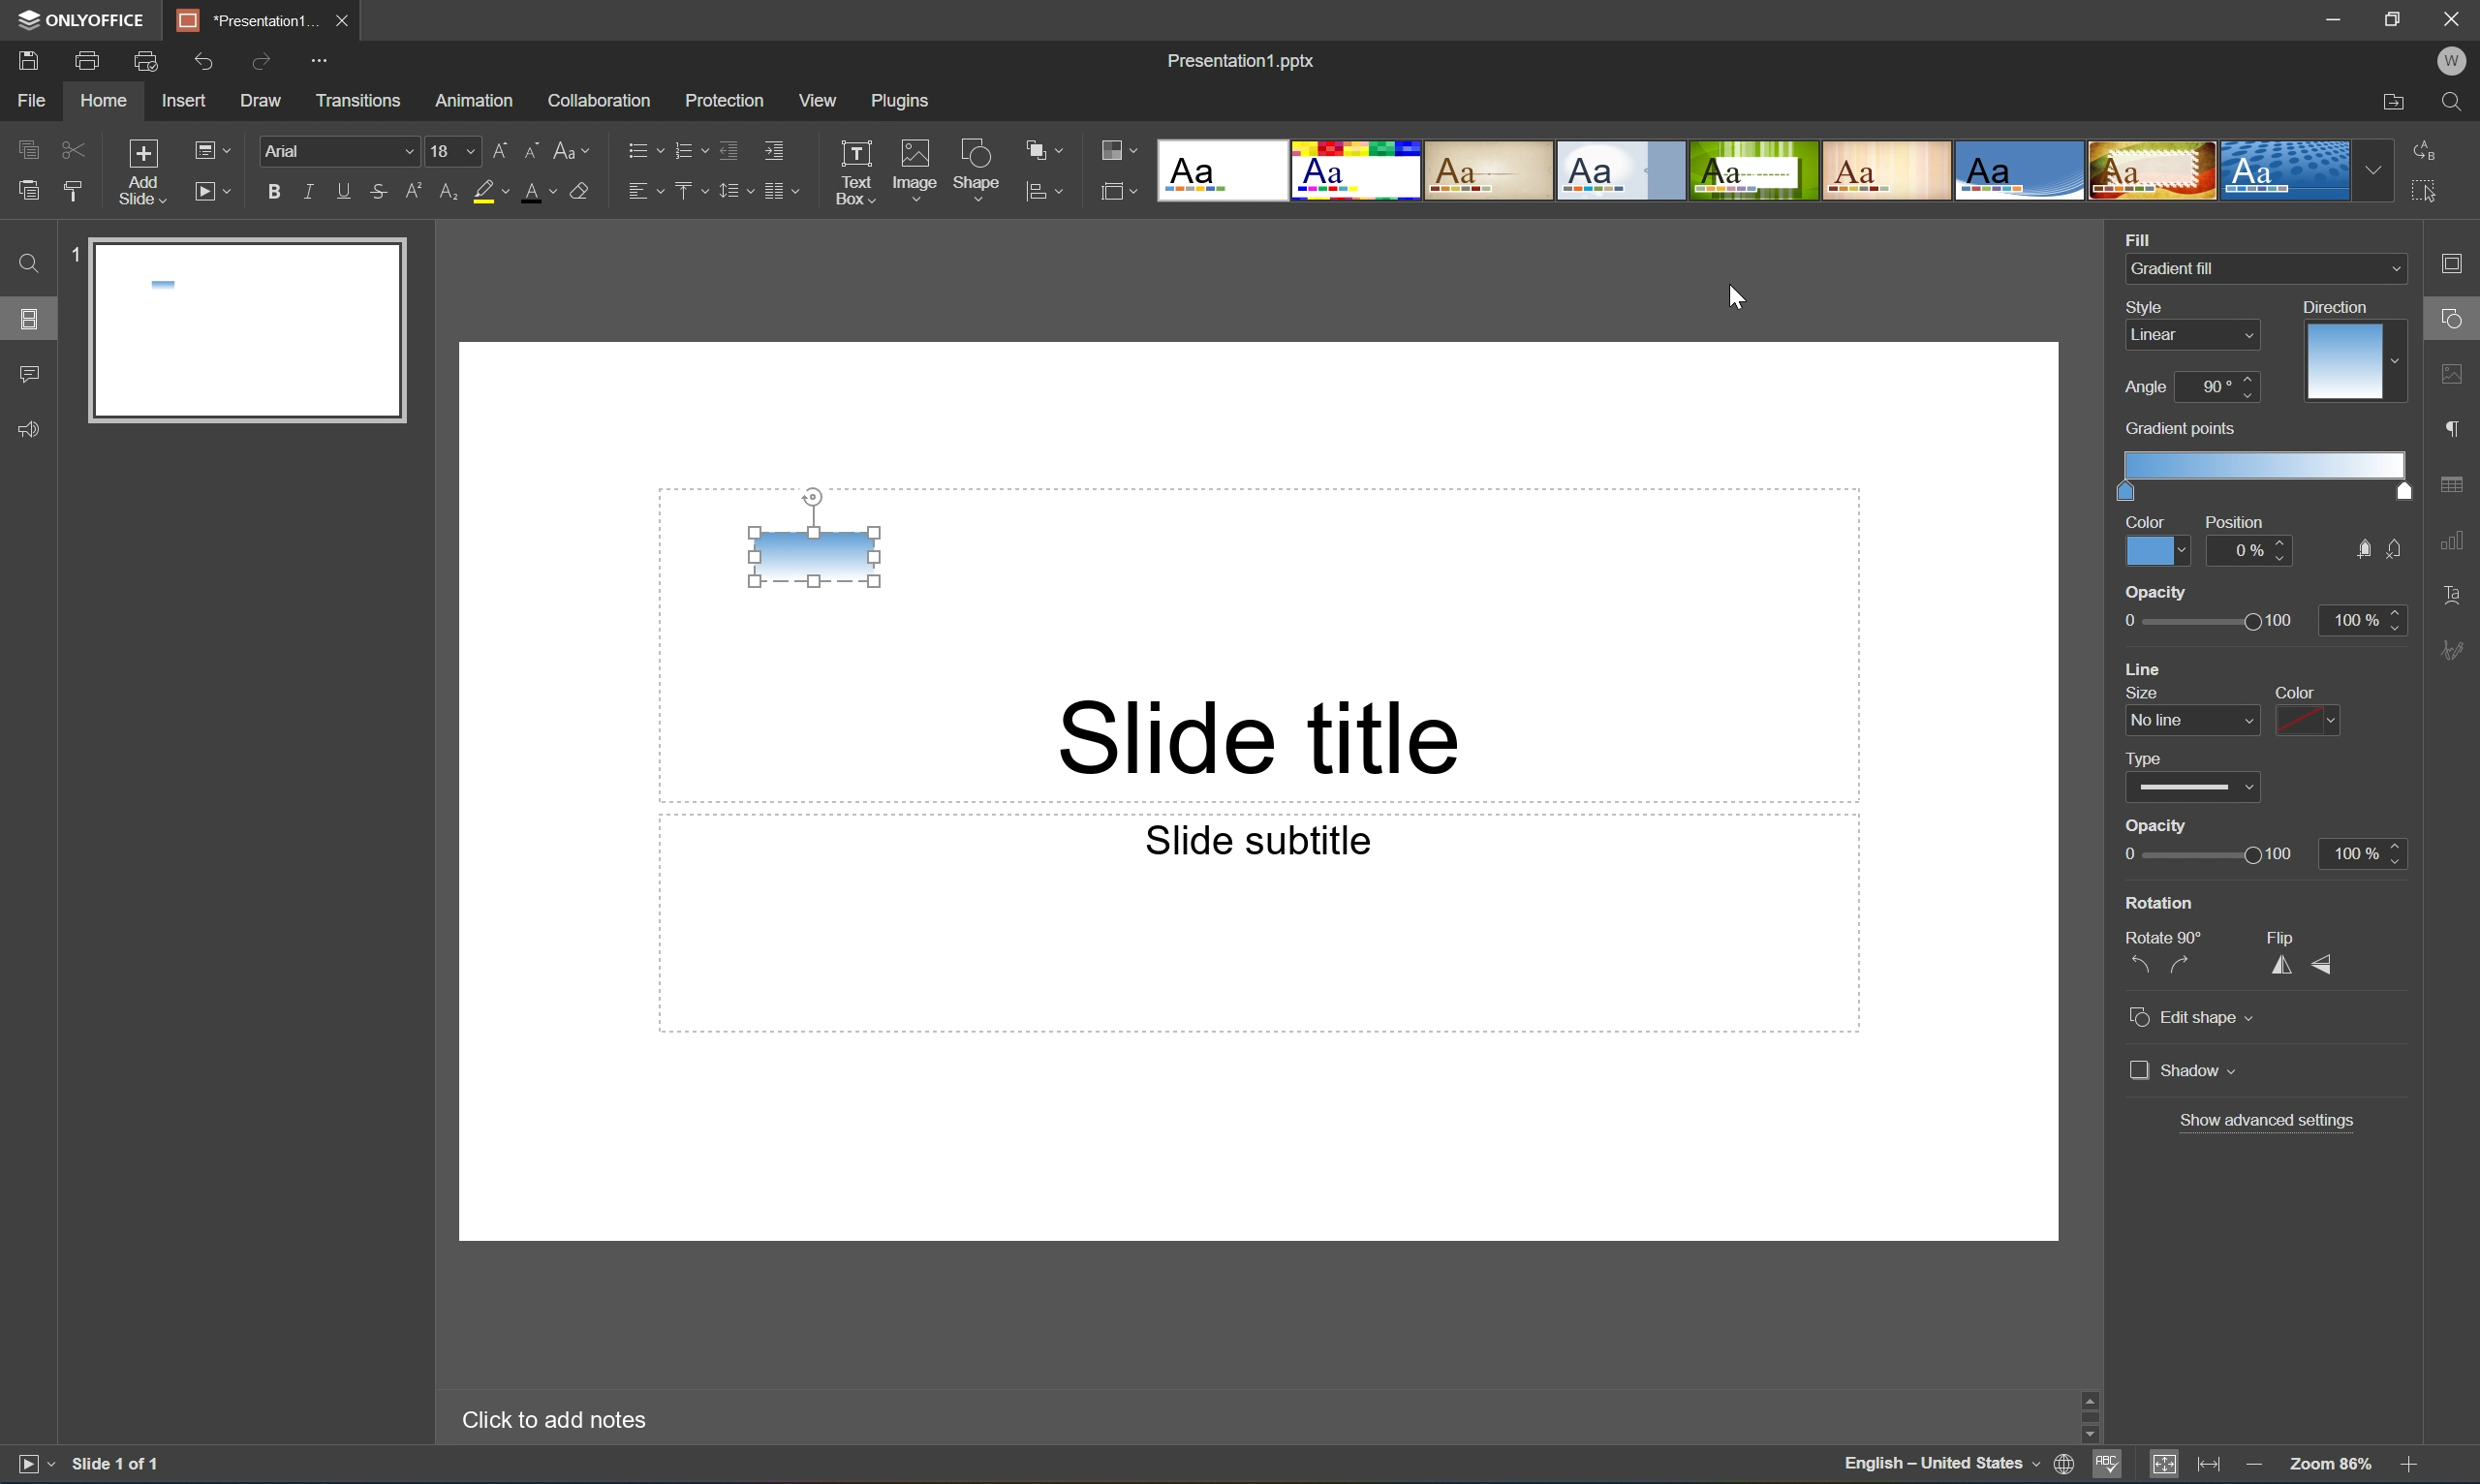 The width and height of the screenshot is (2480, 1484). I want to click on Change case, so click(572, 145).